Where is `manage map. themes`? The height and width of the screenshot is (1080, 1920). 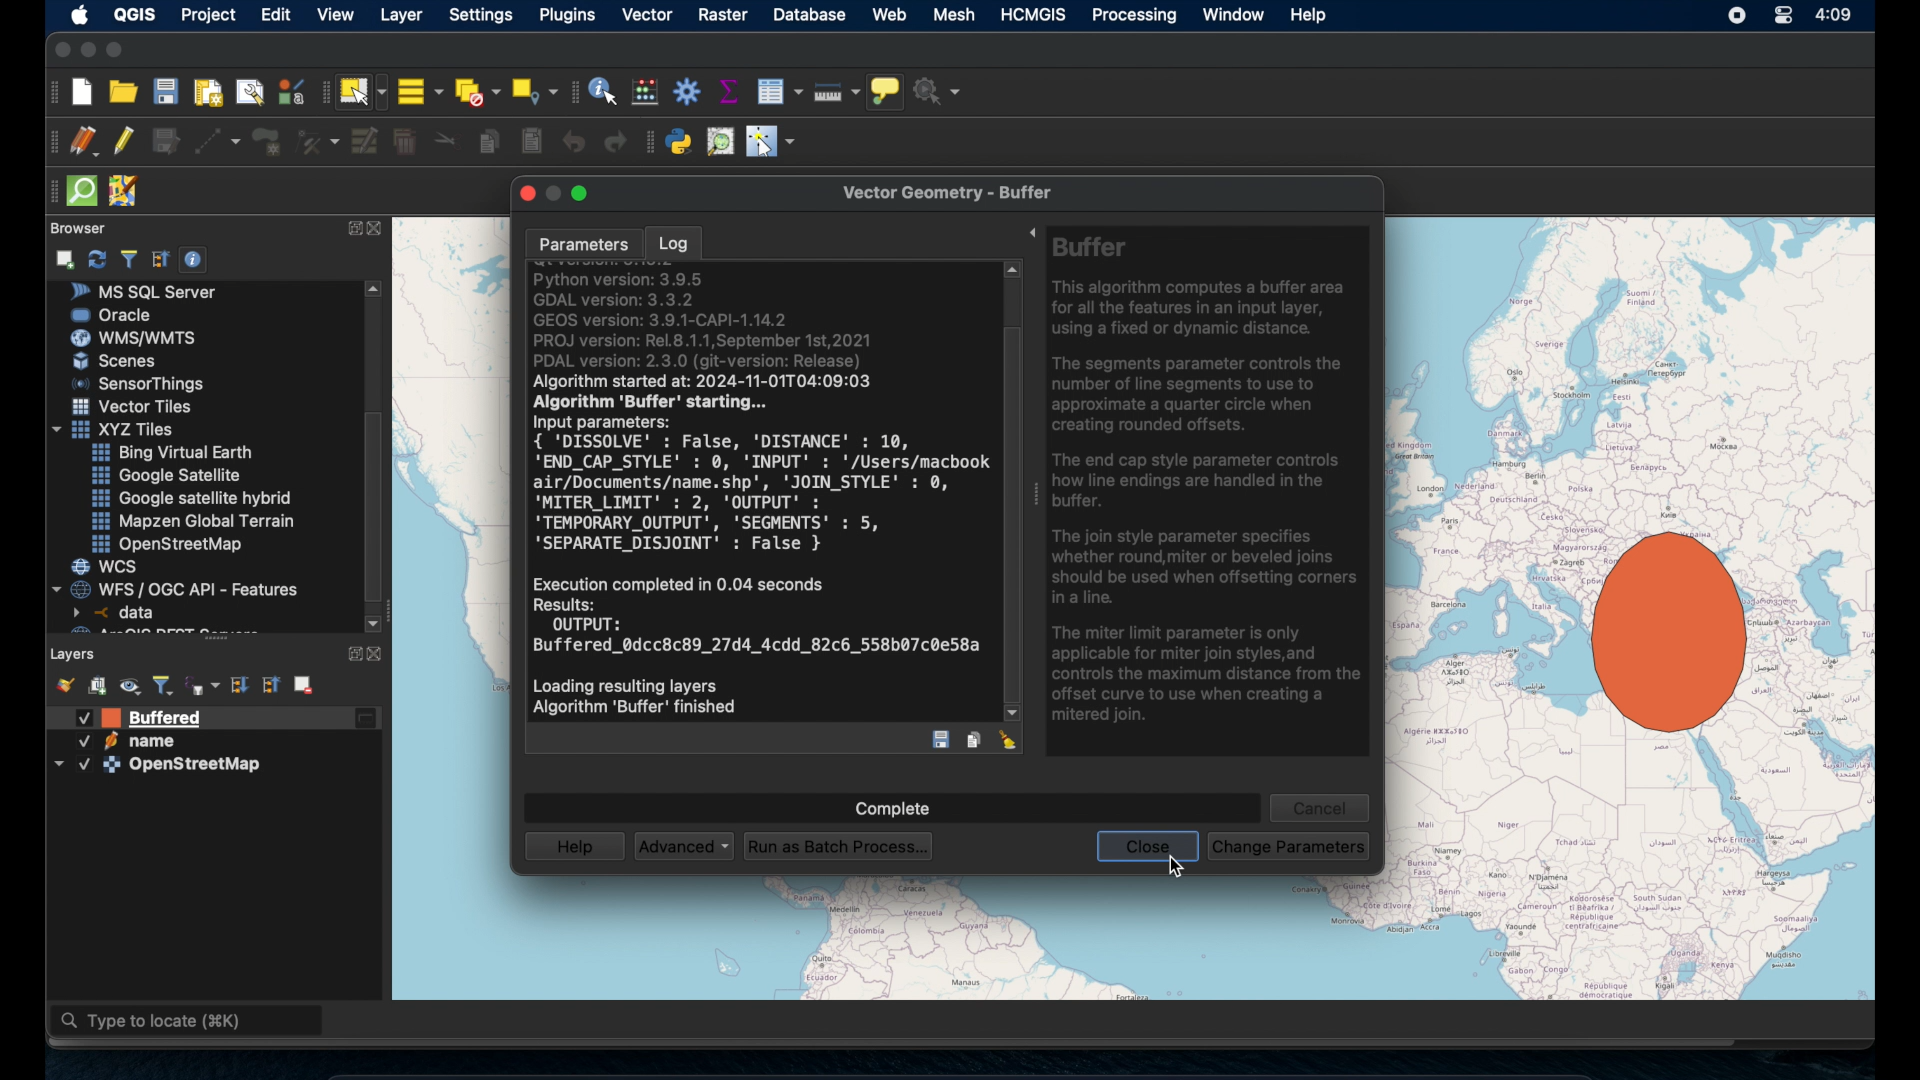 manage map. themes is located at coordinates (131, 687).